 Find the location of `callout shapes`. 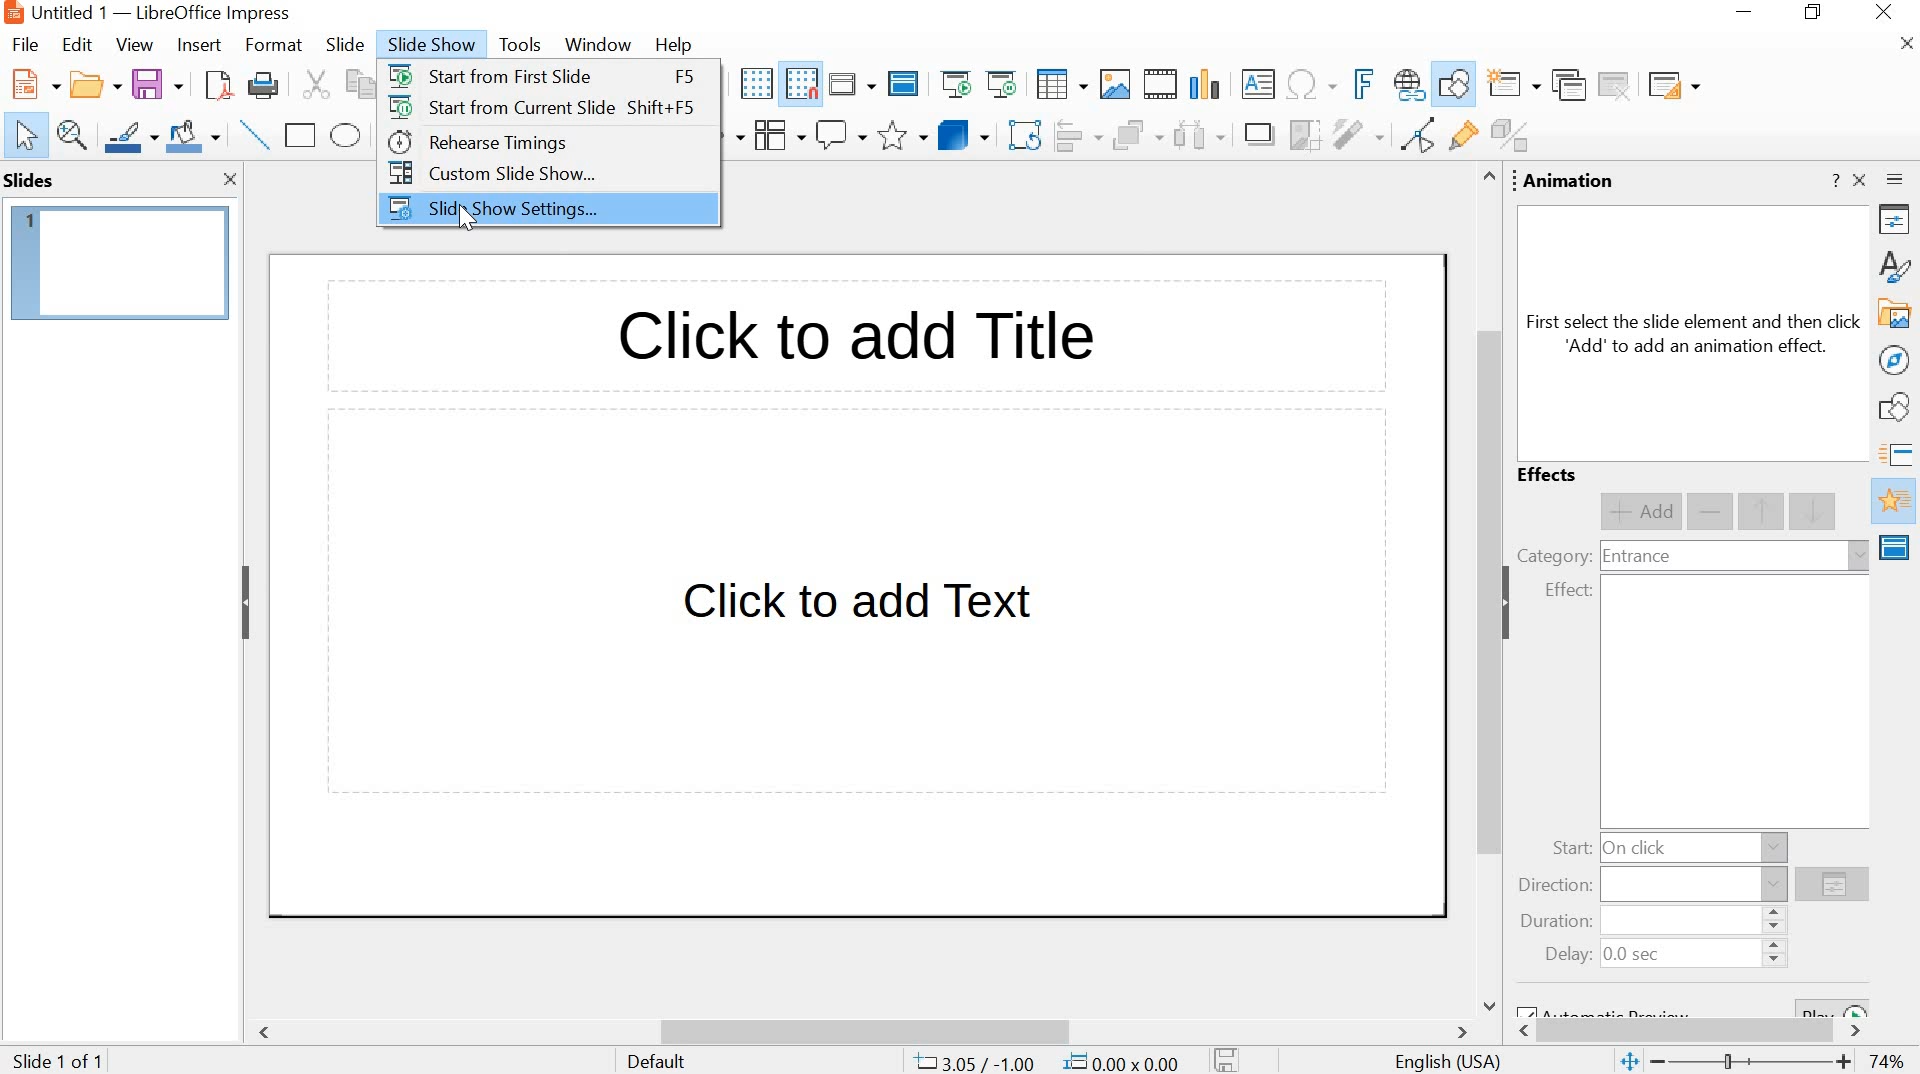

callout shapes is located at coordinates (841, 136).